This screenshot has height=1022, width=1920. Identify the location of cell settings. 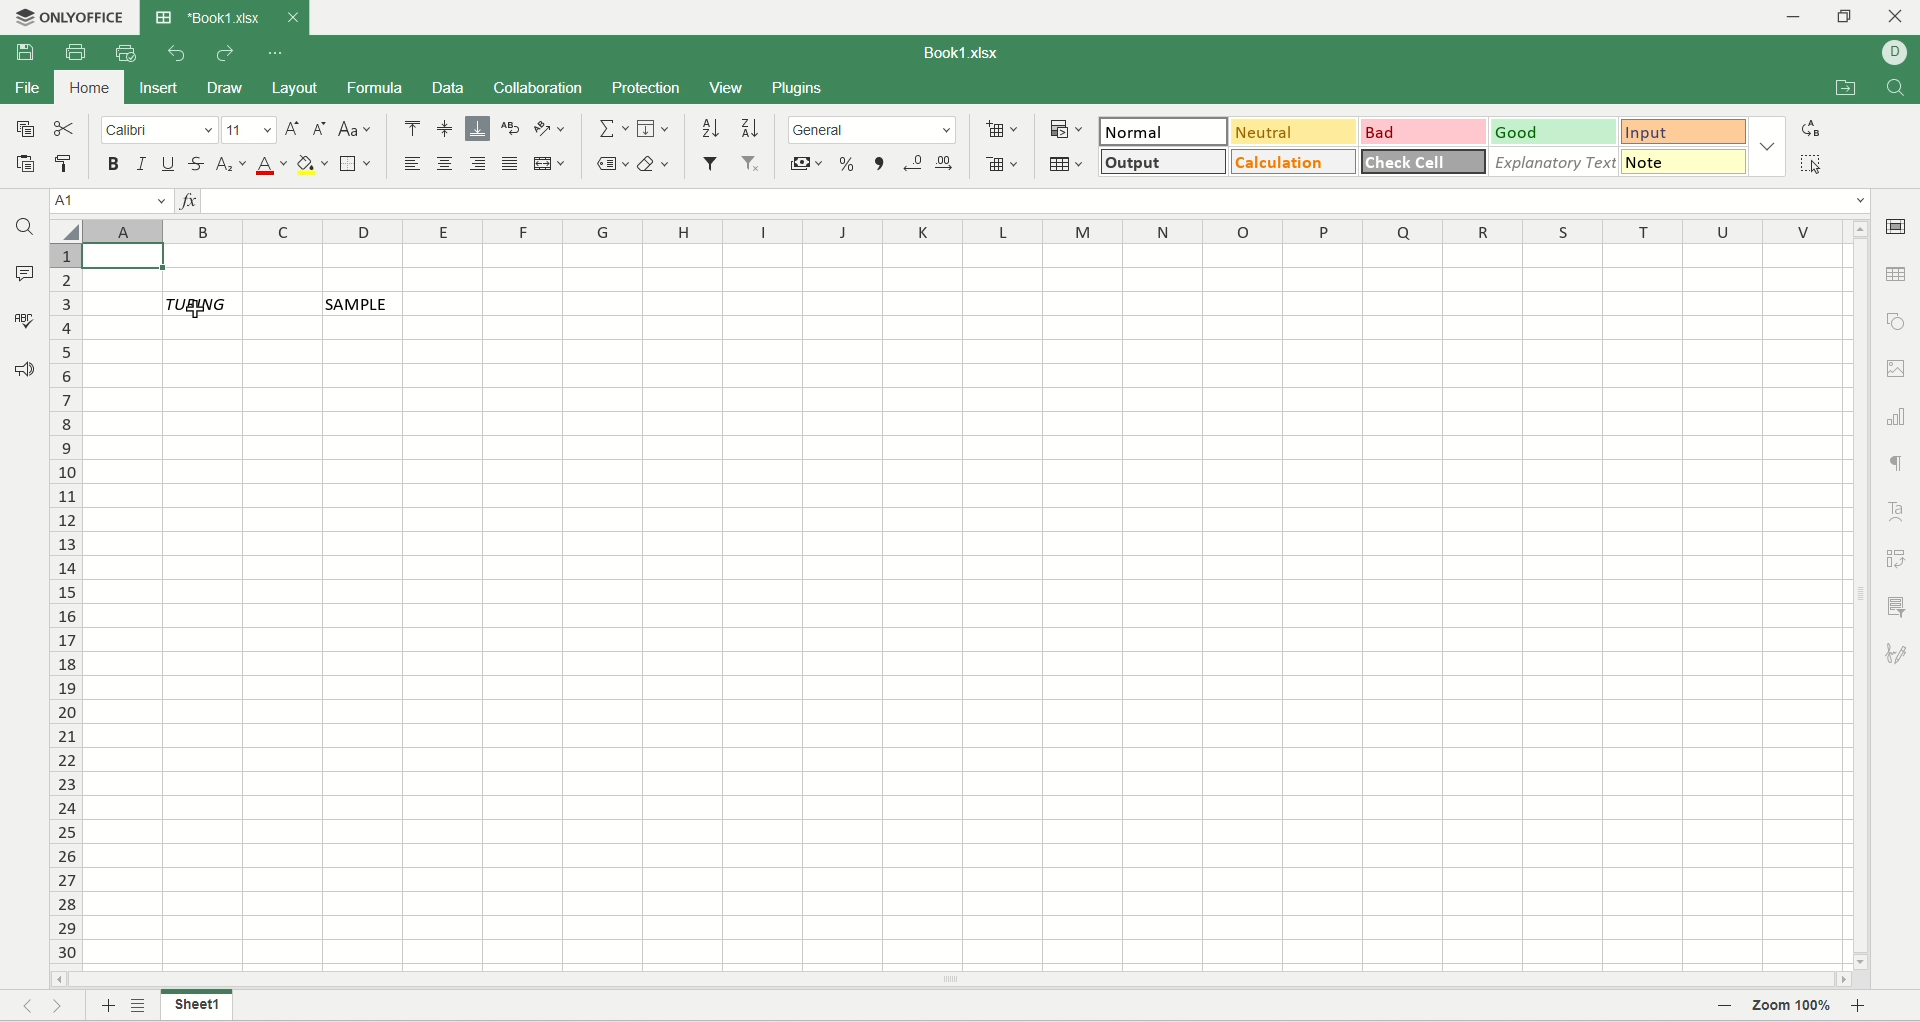
(1900, 225).